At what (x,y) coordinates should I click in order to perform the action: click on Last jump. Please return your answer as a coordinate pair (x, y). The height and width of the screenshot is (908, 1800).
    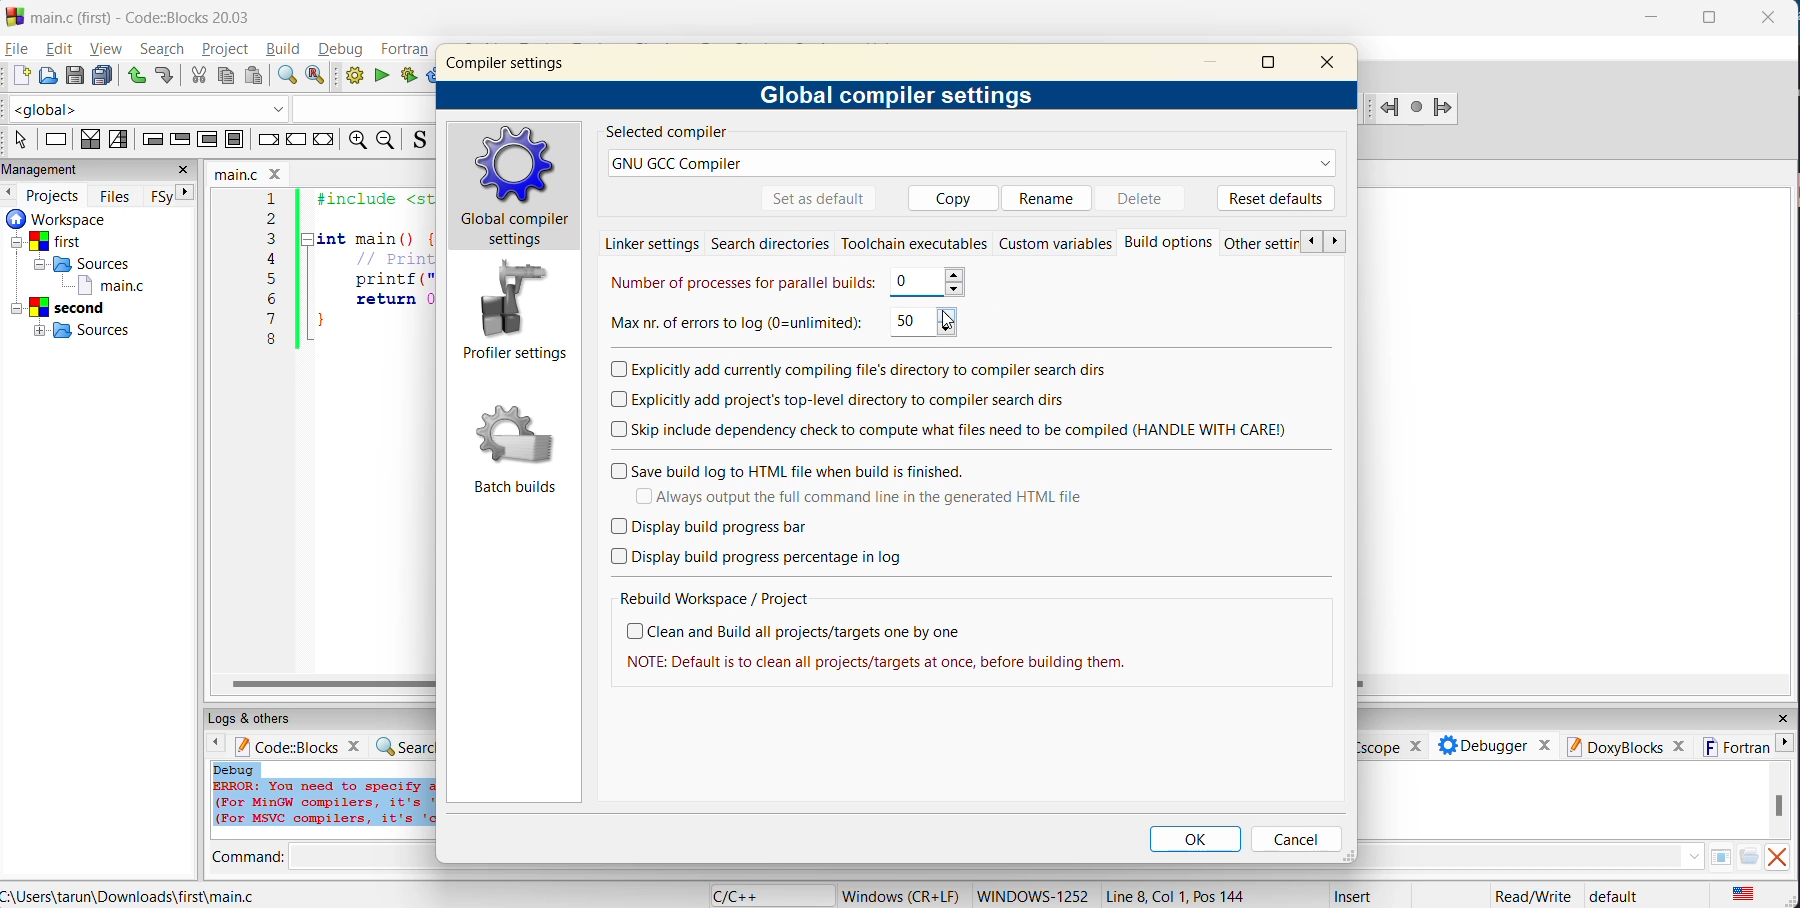
    Looking at the image, I should click on (1415, 108).